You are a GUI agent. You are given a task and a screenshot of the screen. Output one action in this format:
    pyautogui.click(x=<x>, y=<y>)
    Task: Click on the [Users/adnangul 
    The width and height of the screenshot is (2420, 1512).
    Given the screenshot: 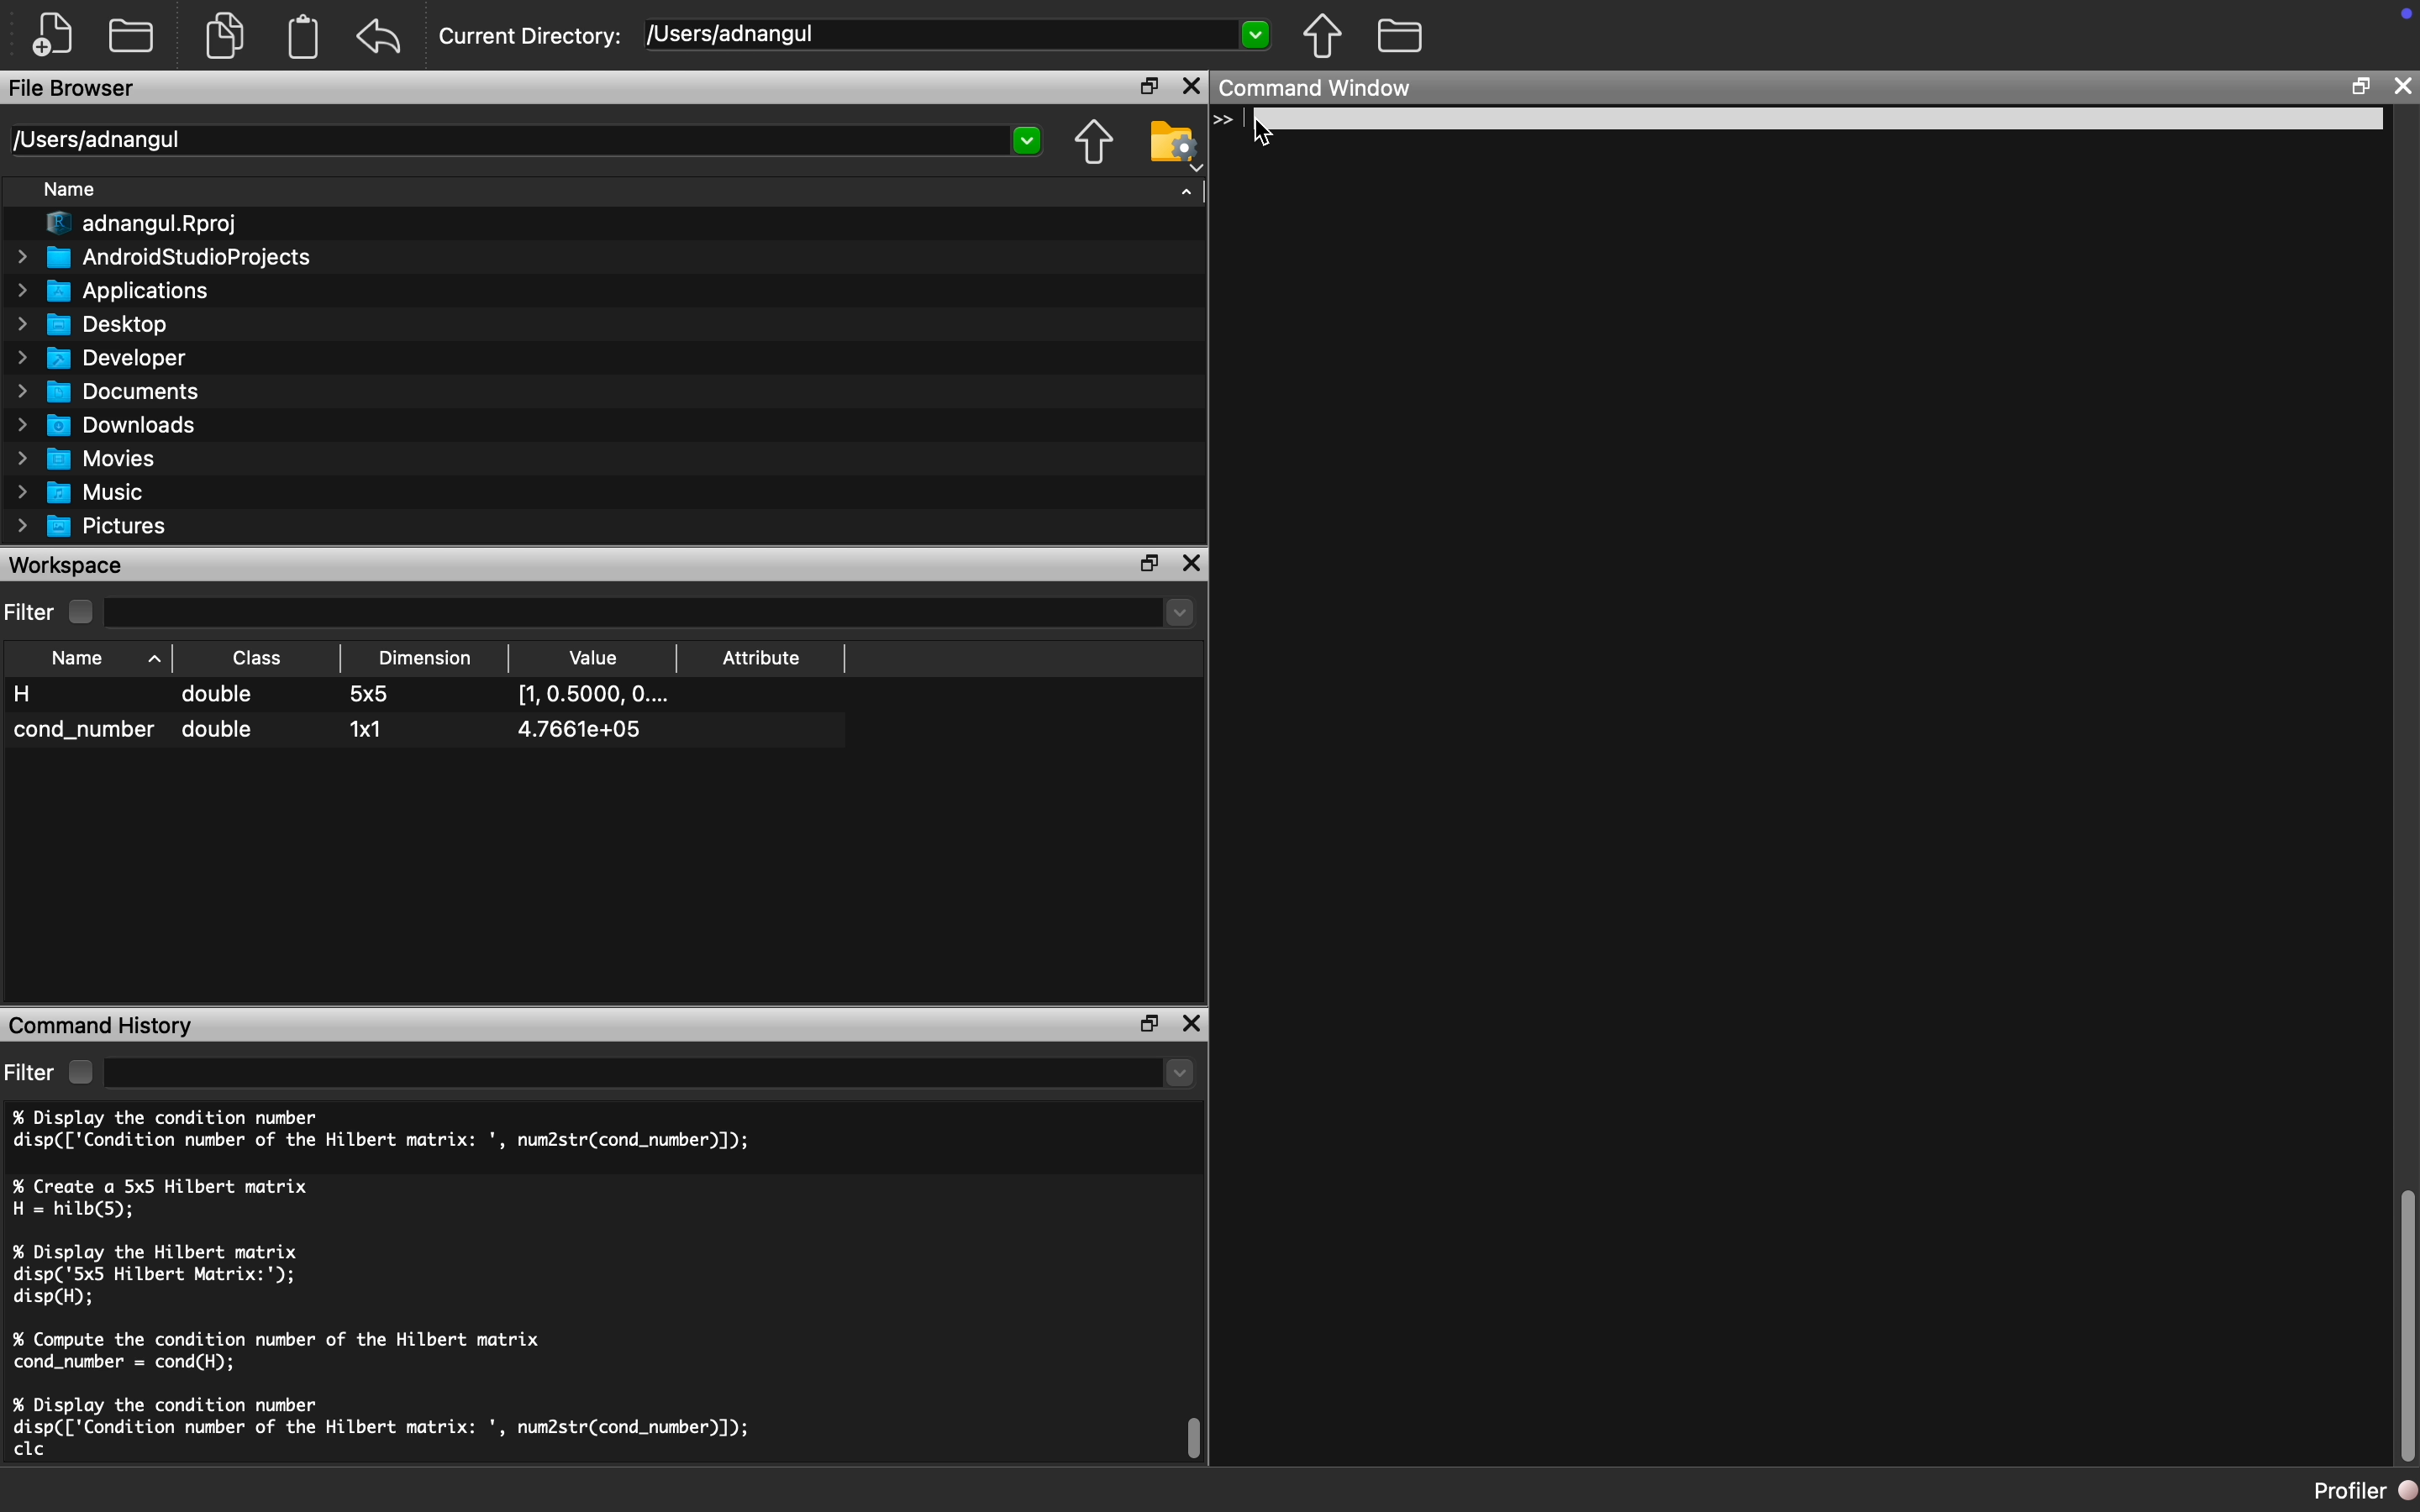 What is the action you would take?
    pyautogui.click(x=957, y=38)
    